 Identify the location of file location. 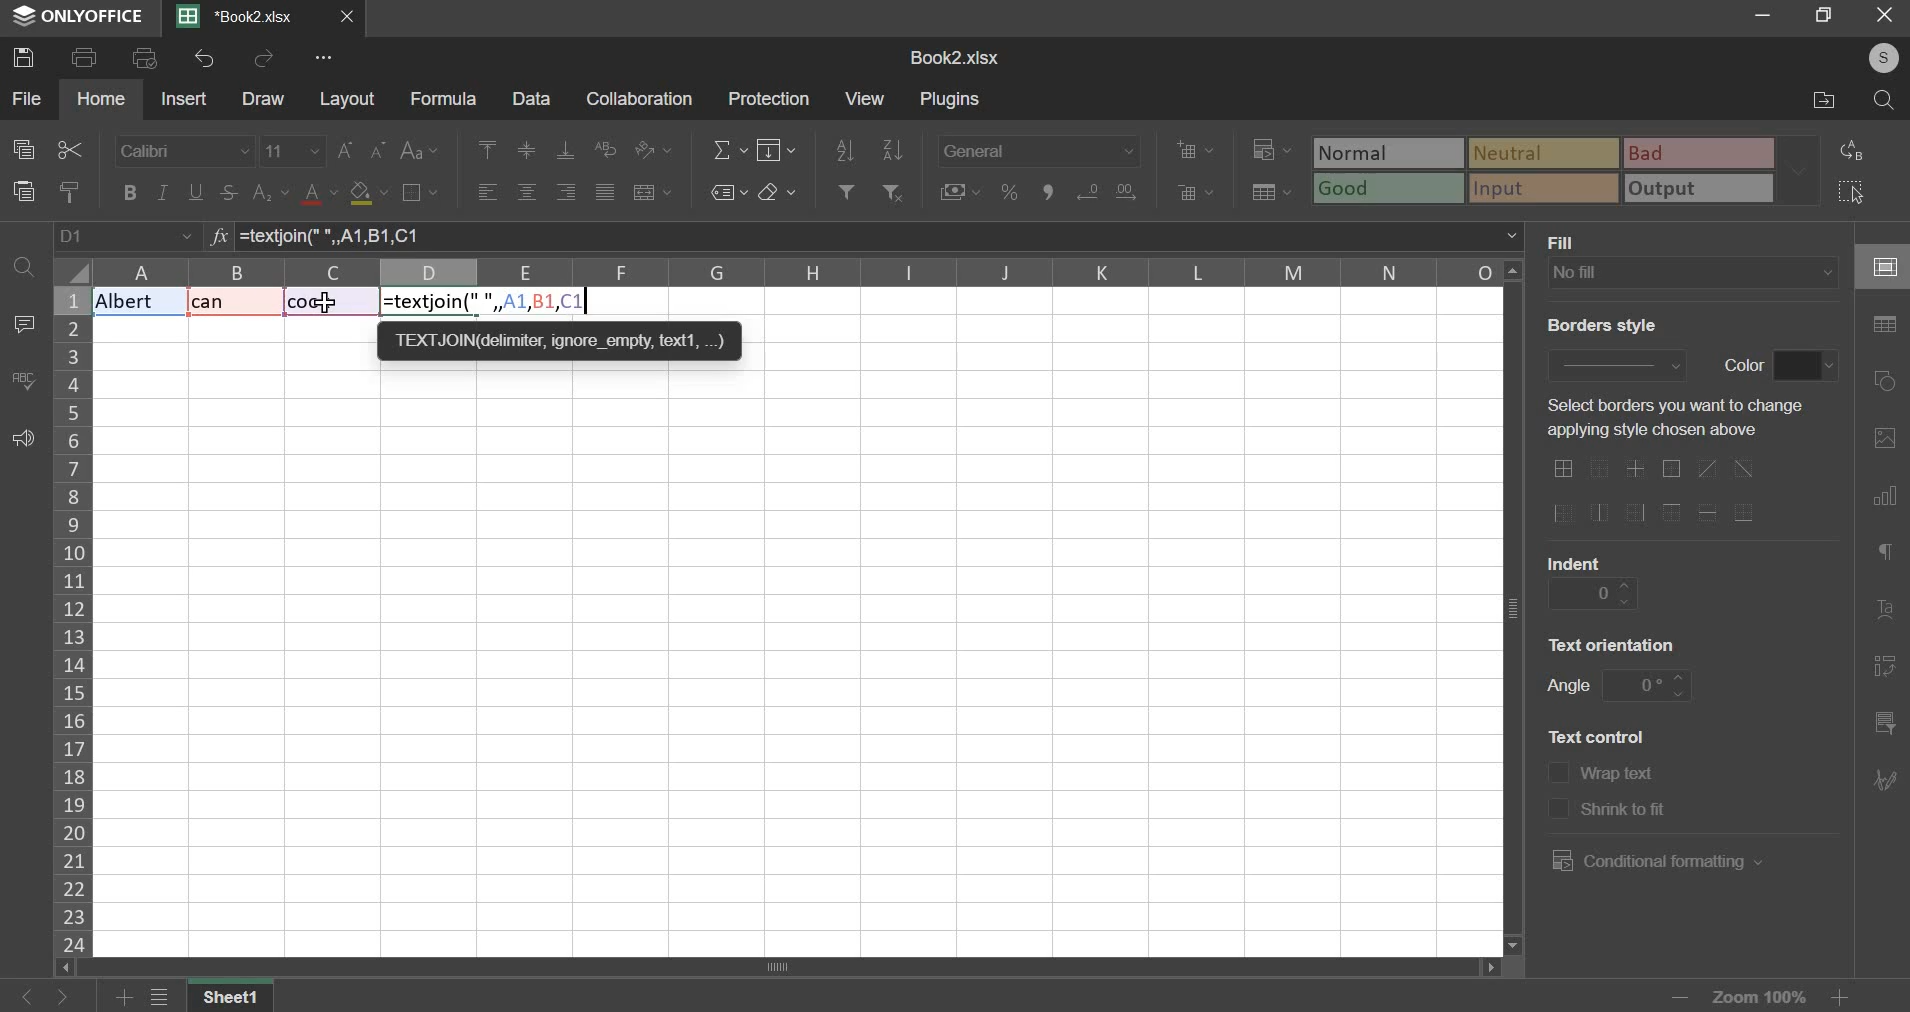
(1821, 102).